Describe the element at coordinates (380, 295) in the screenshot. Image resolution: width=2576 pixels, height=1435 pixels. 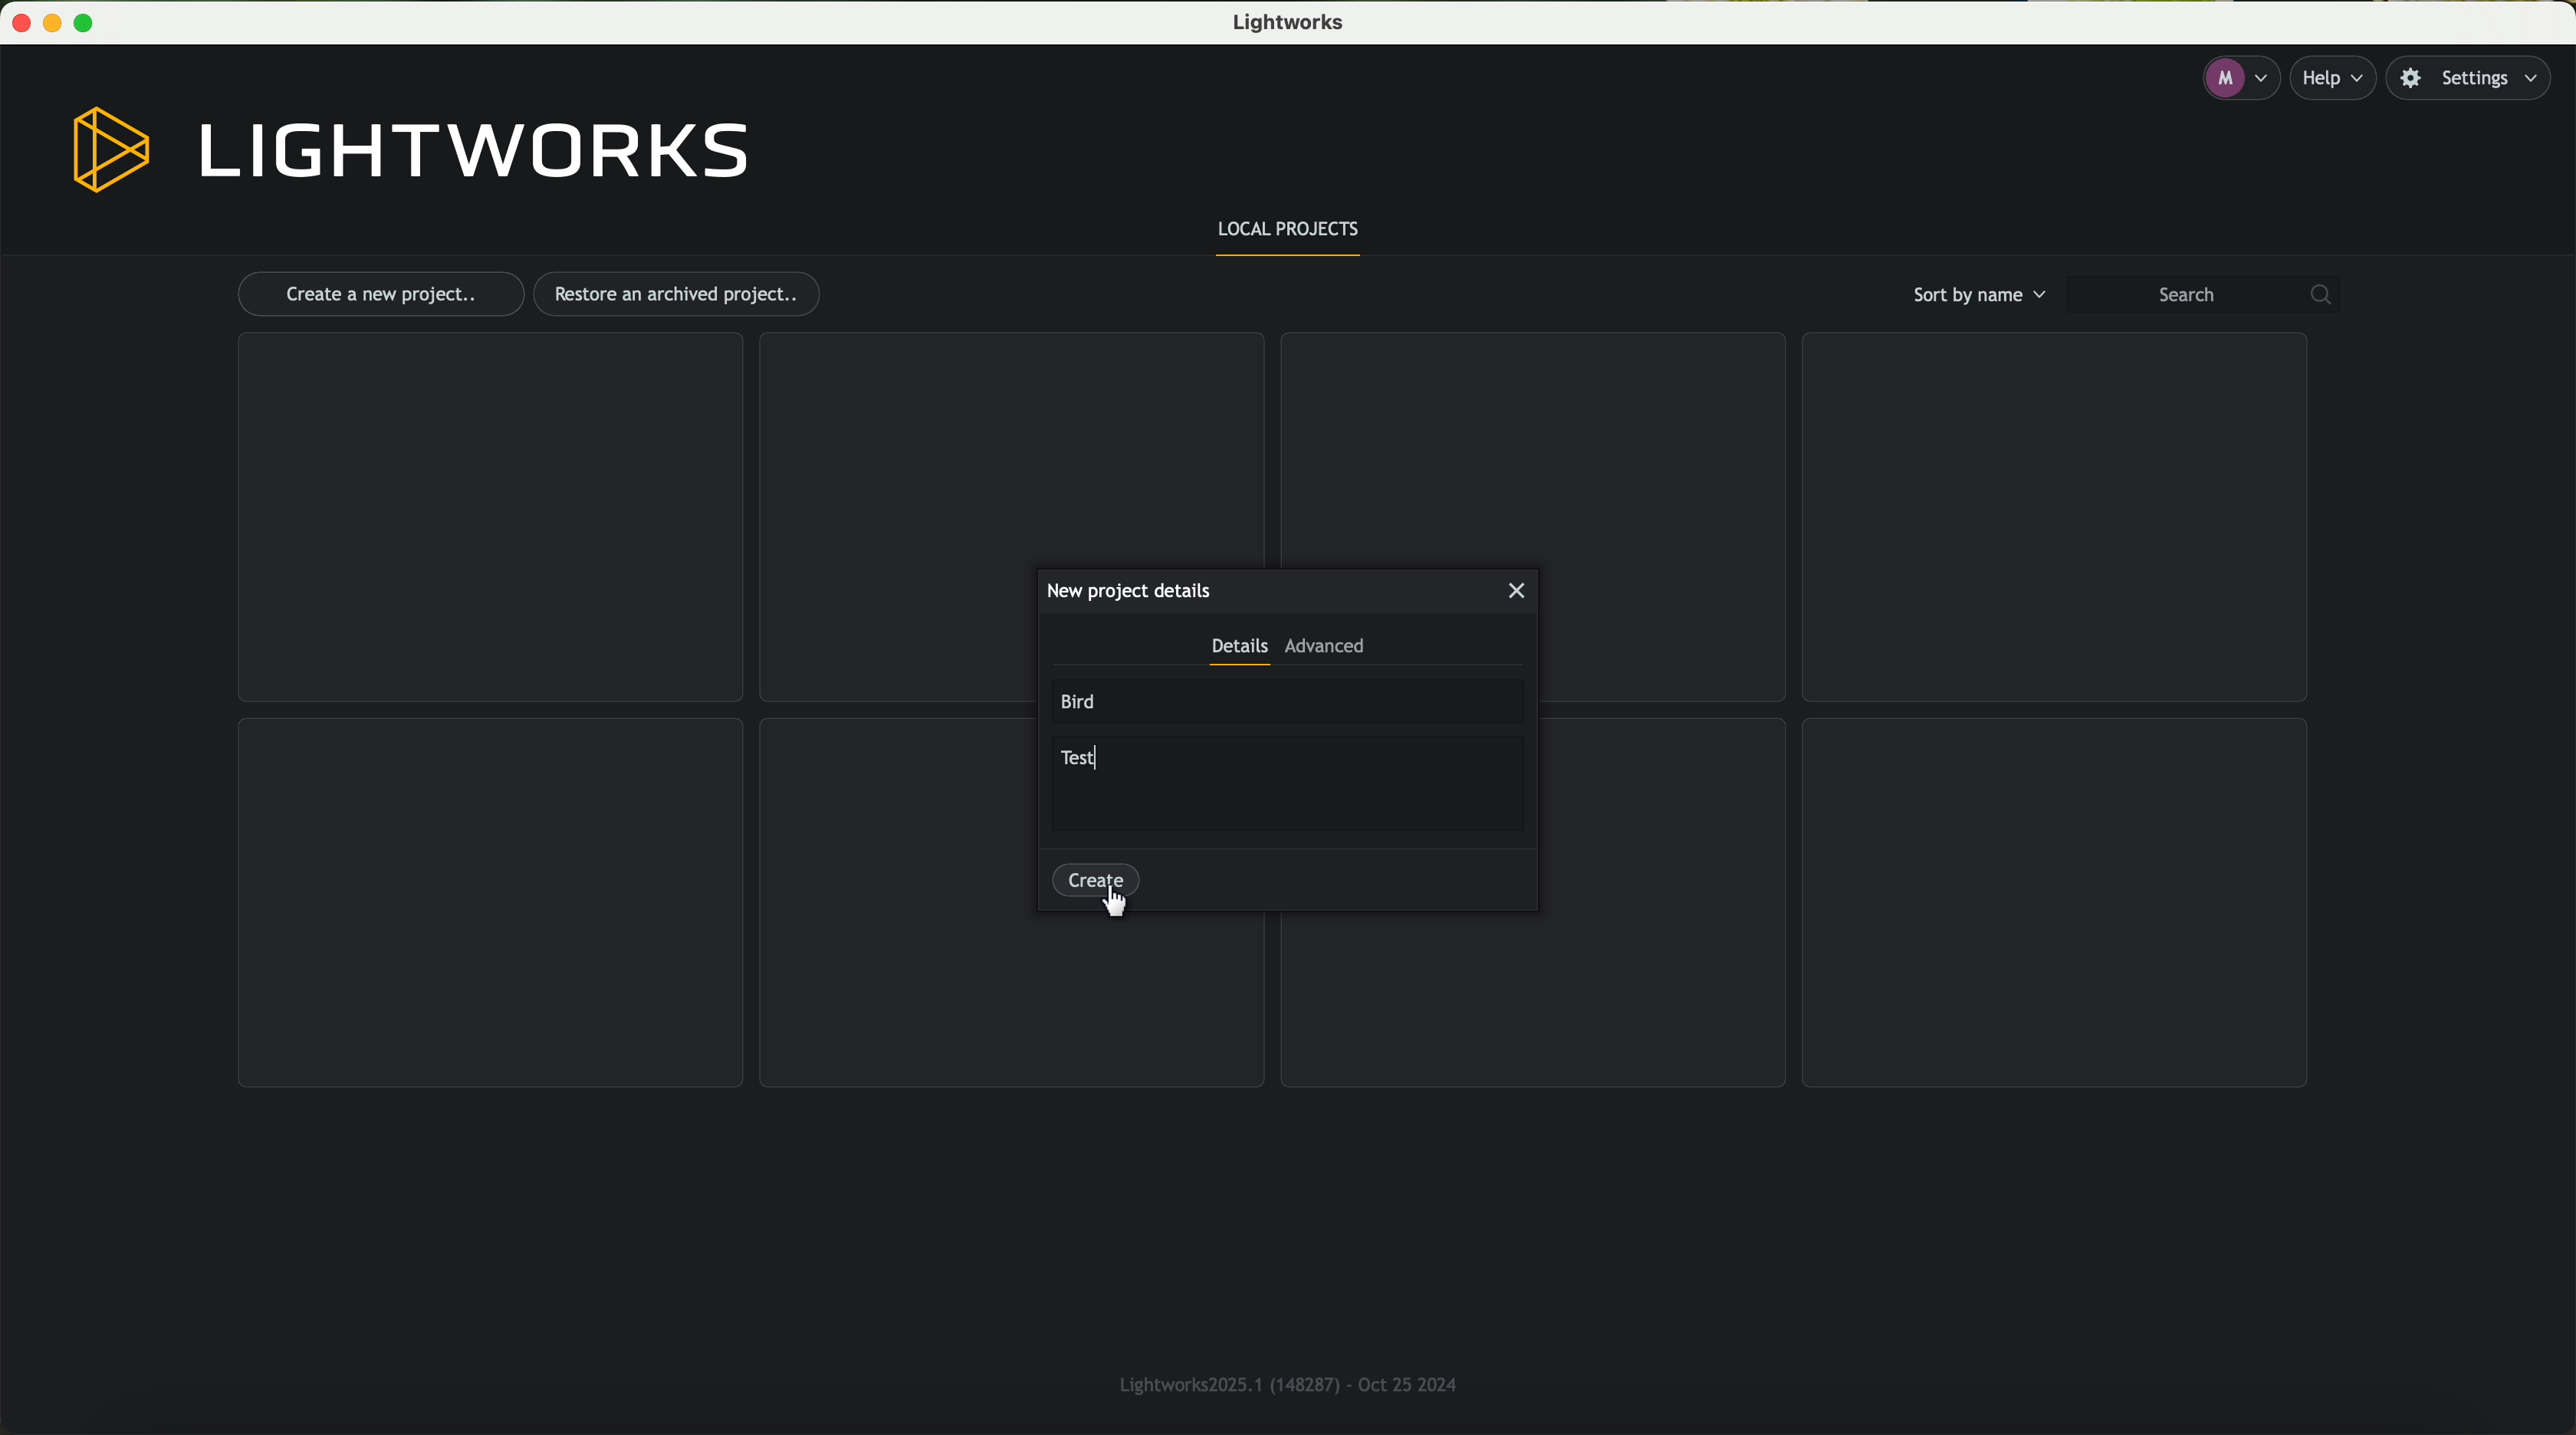
I see `click on create new project` at that location.